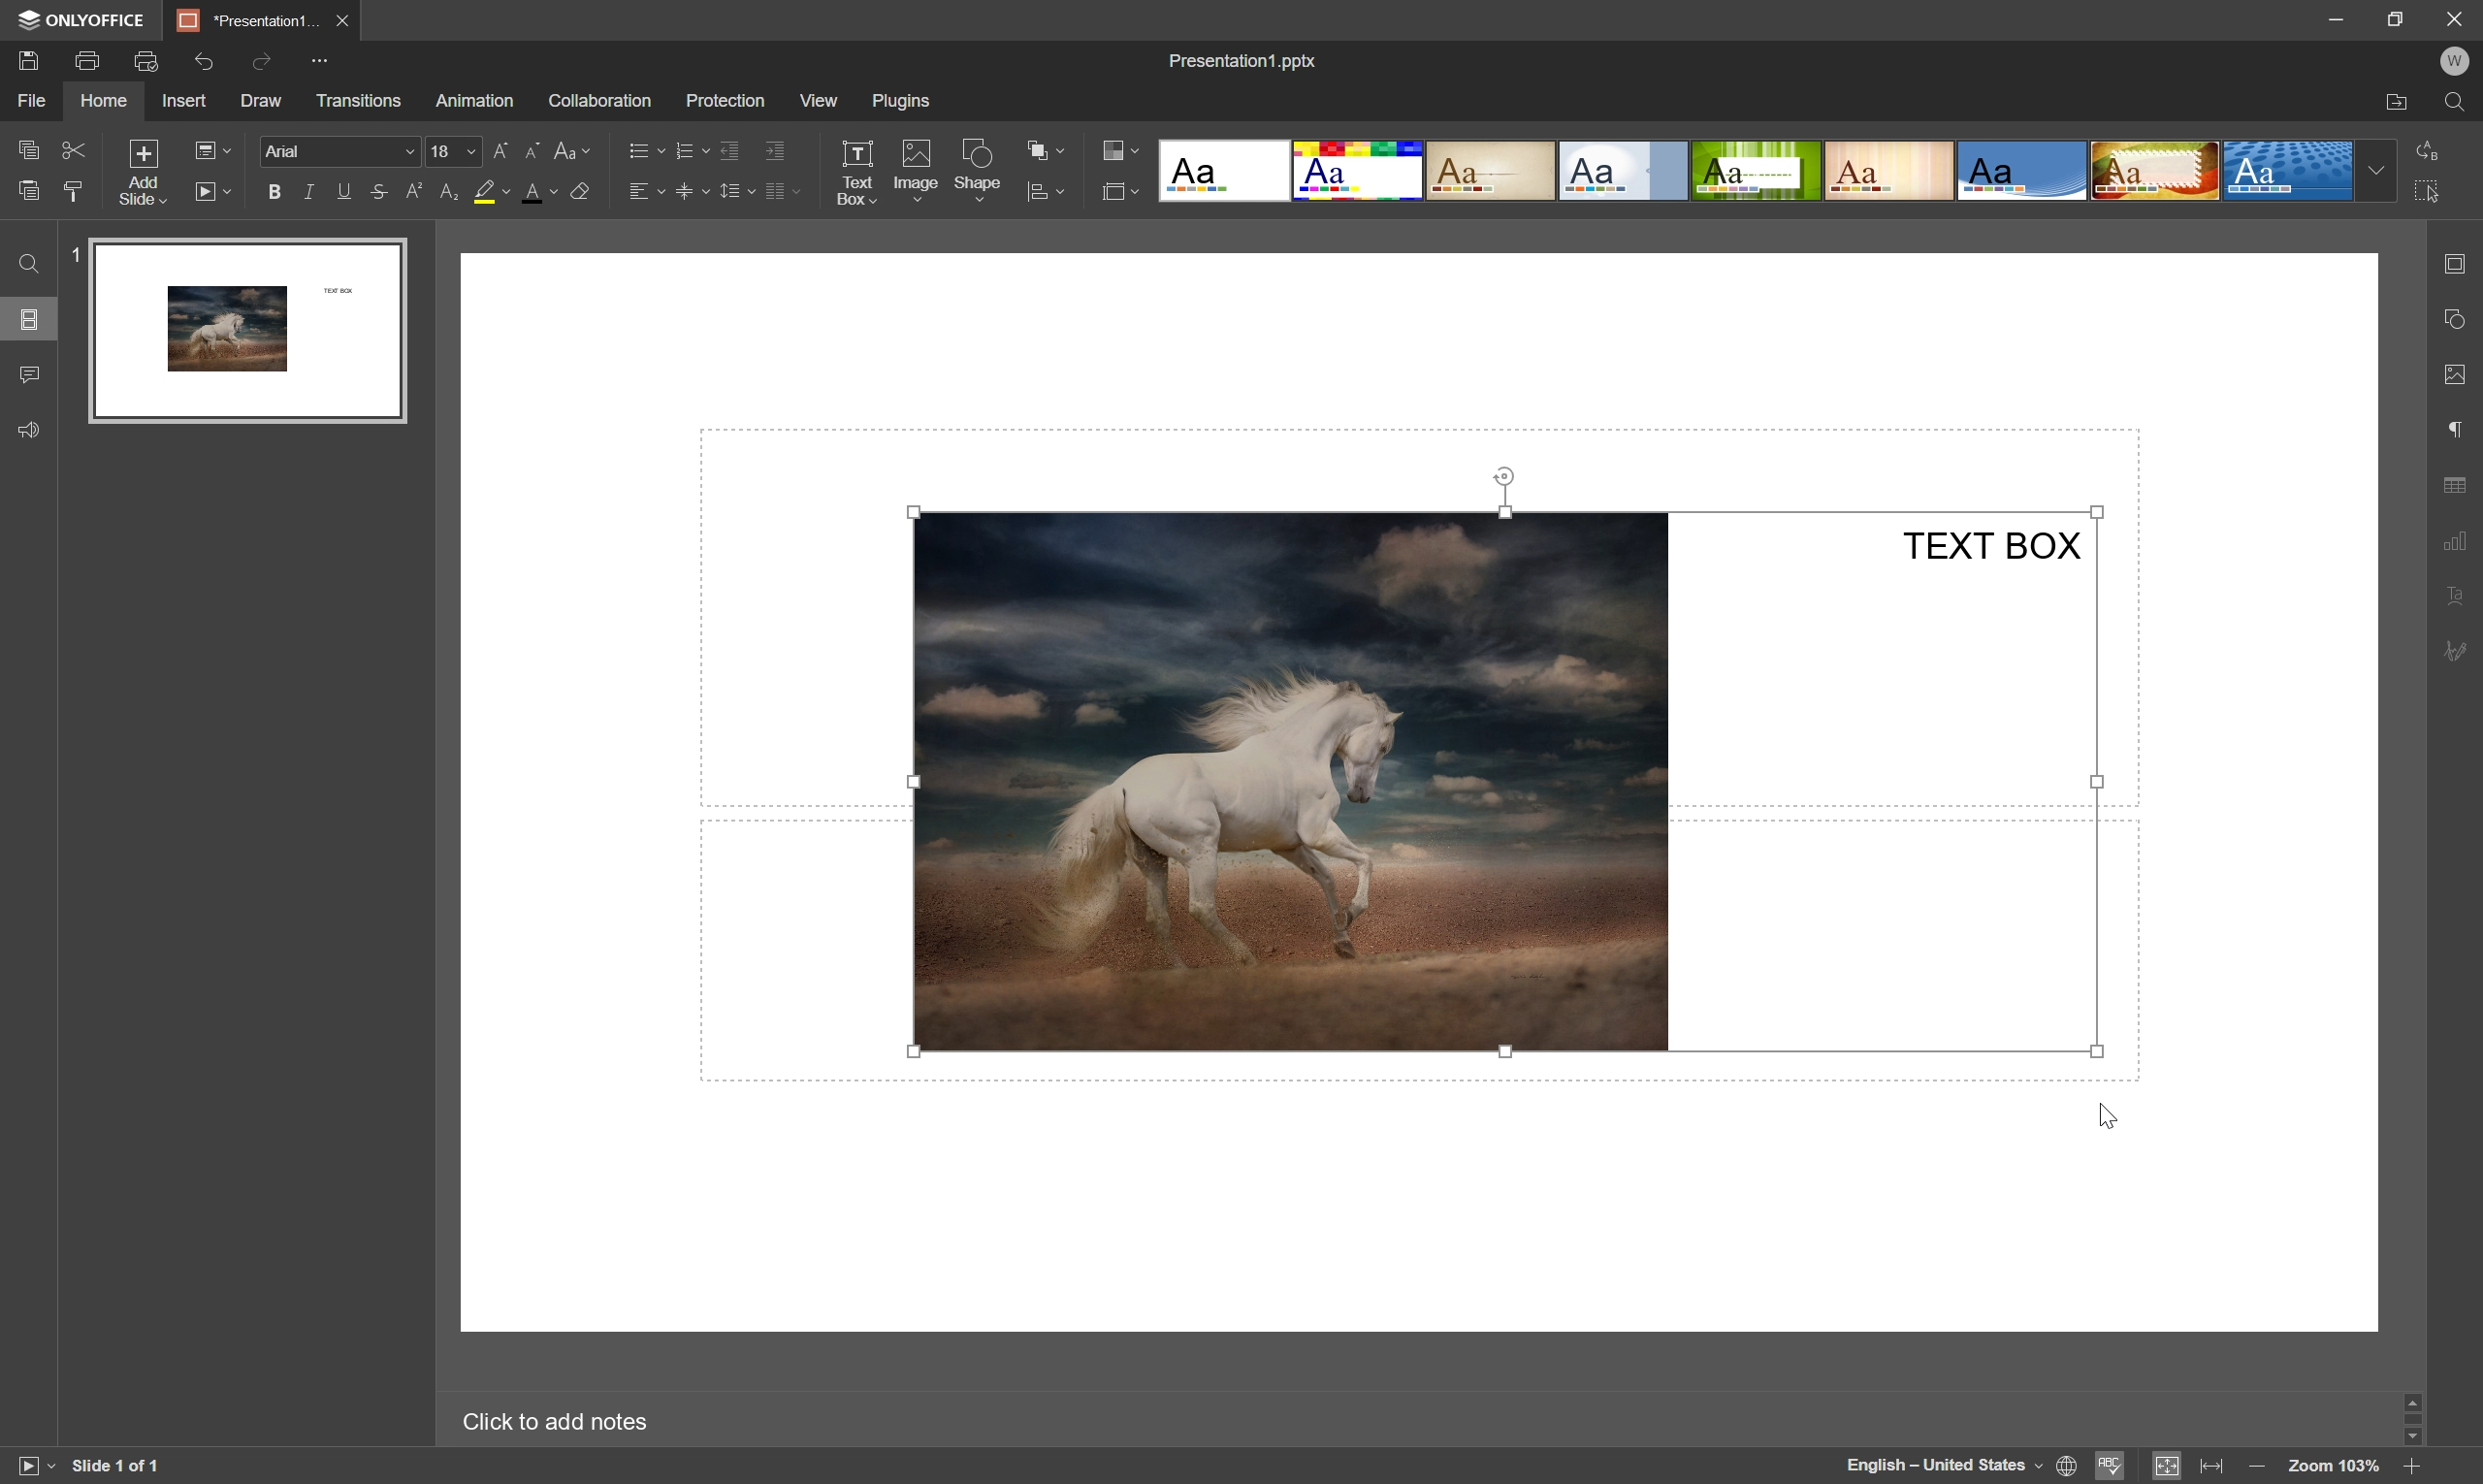 The width and height of the screenshot is (2483, 1484). What do you see at coordinates (689, 151) in the screenshot?
I see `numbering` at bounding box center [689, 151].